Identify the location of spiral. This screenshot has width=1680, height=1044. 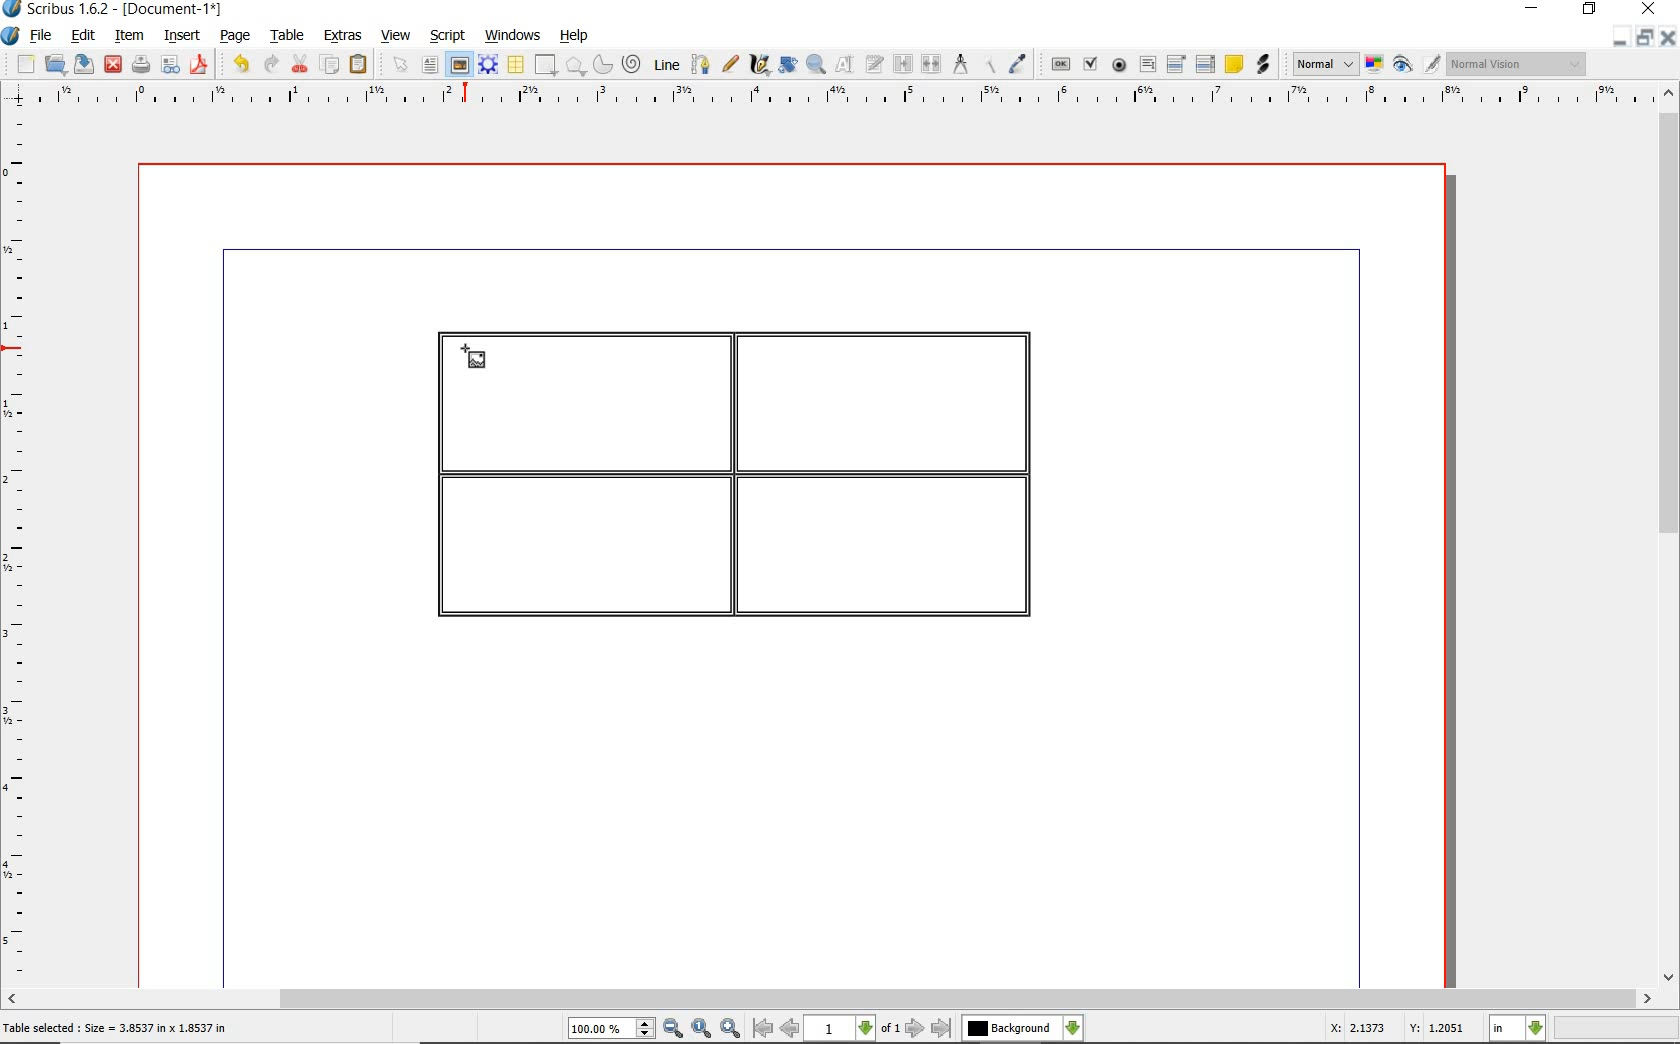
(633, 65).